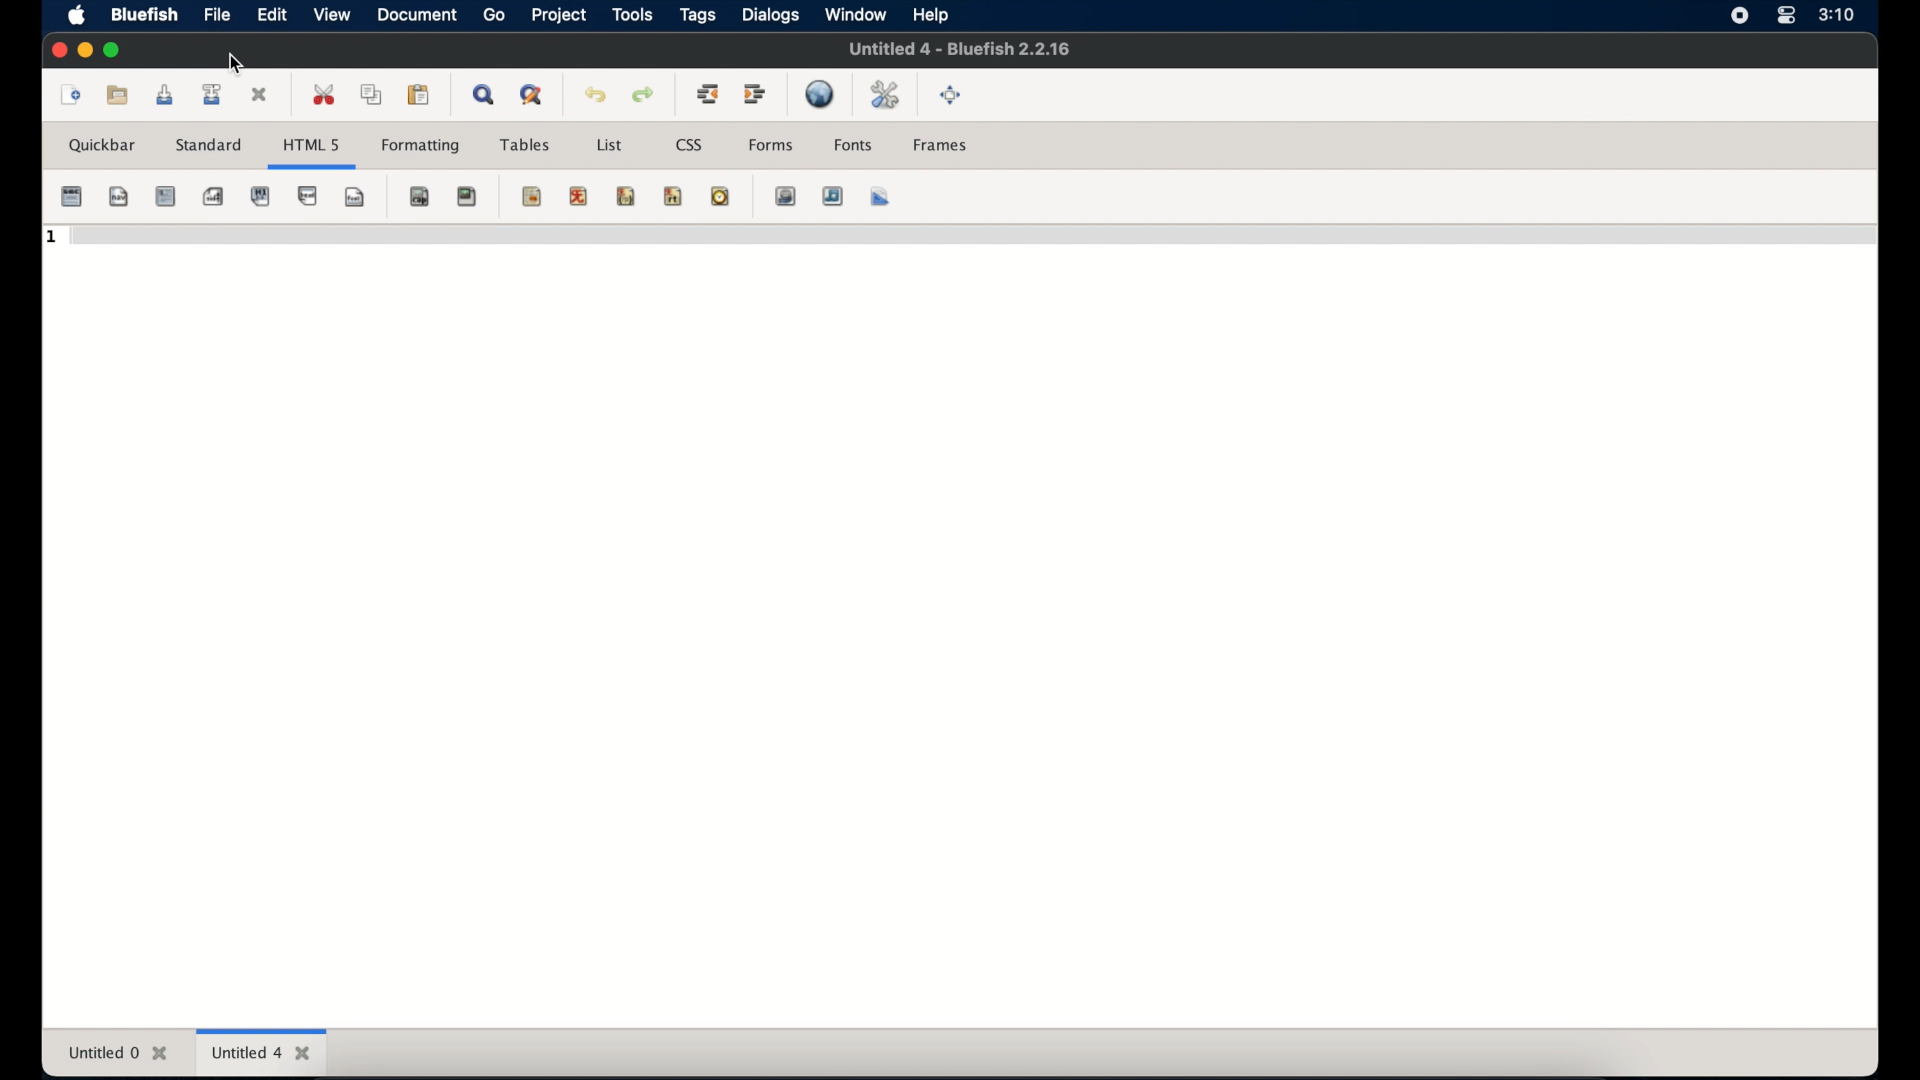  What do you see at coordinates (959, 47) in the screenshot?
I see `untitled 0 - bluefish 2.2.16` at bounding box center [959, 47].